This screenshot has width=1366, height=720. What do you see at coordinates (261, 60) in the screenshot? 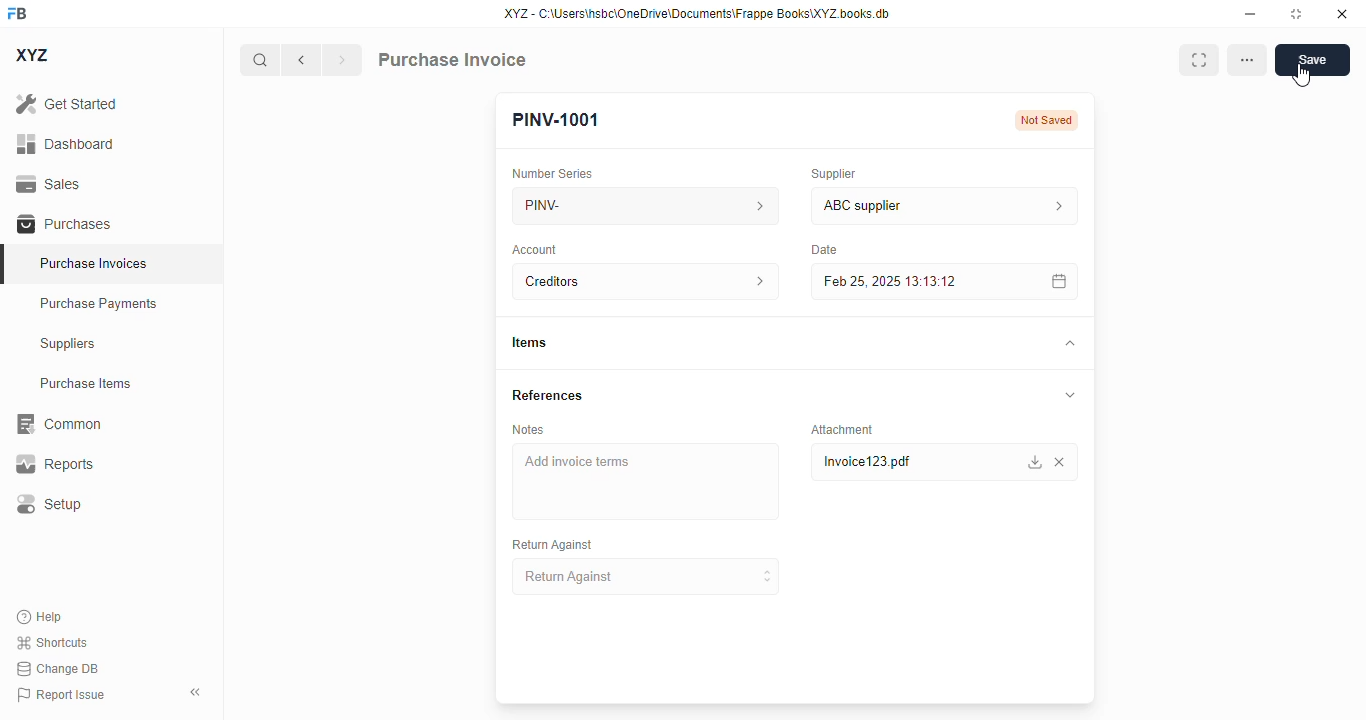
I see `search` at bounding box center [261, 60].